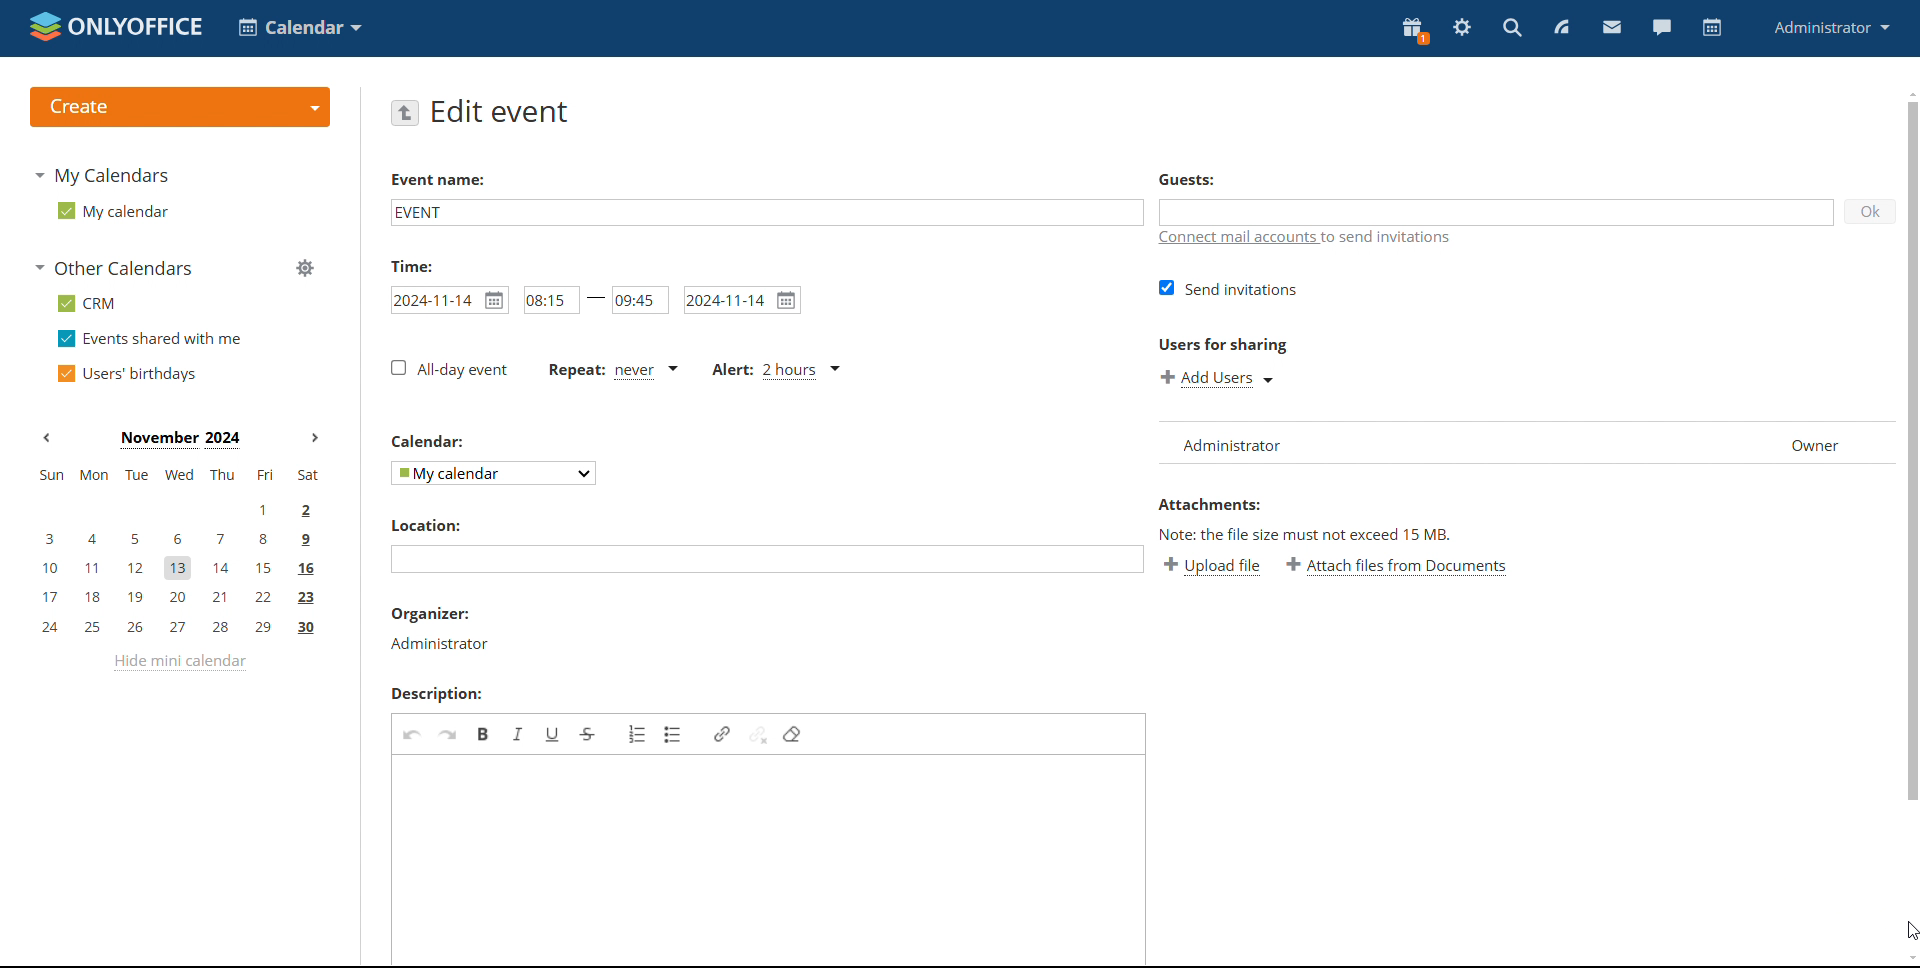  Describe the element at coordinates (447, 370) in the screenshot. I see `all day event checkbox` at that location.